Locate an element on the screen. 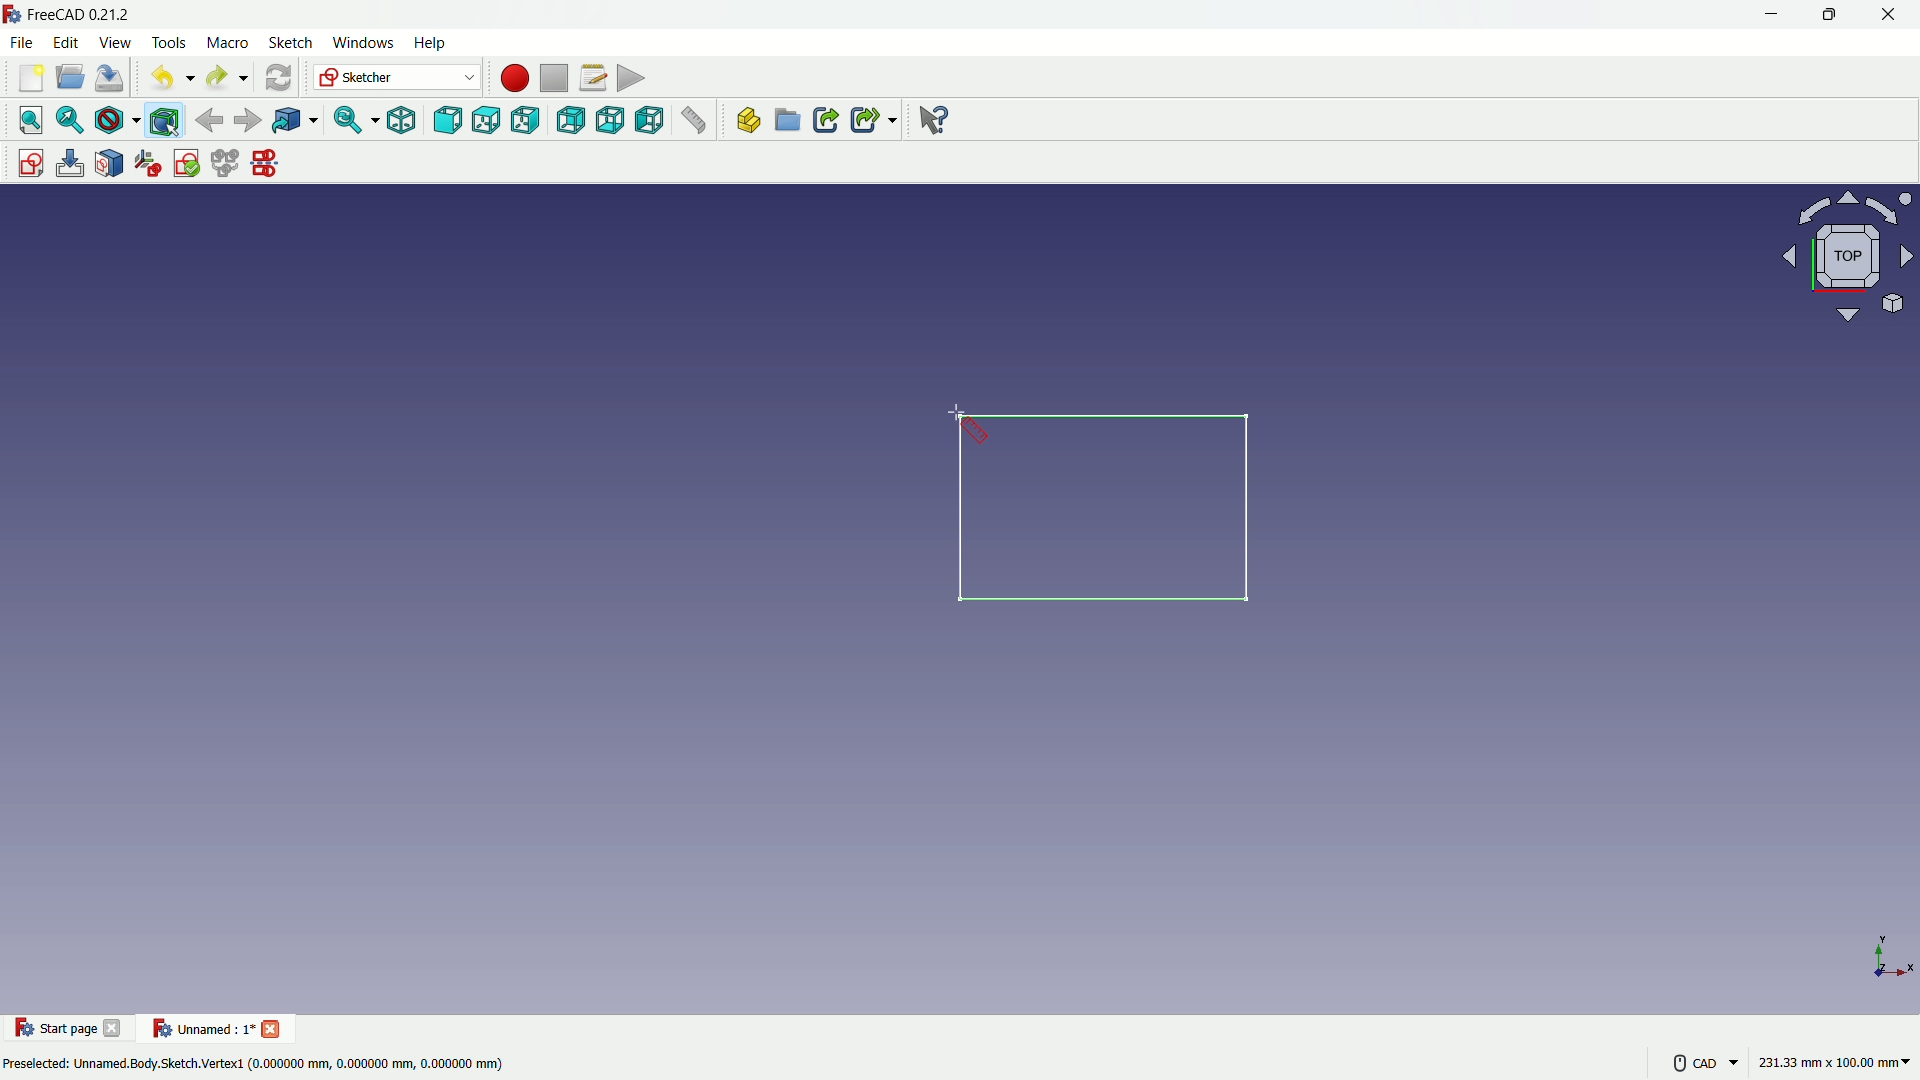 The width and height of the screenshot is (1920, 1080). rotate or change view is located at coordinates (1825, 259).